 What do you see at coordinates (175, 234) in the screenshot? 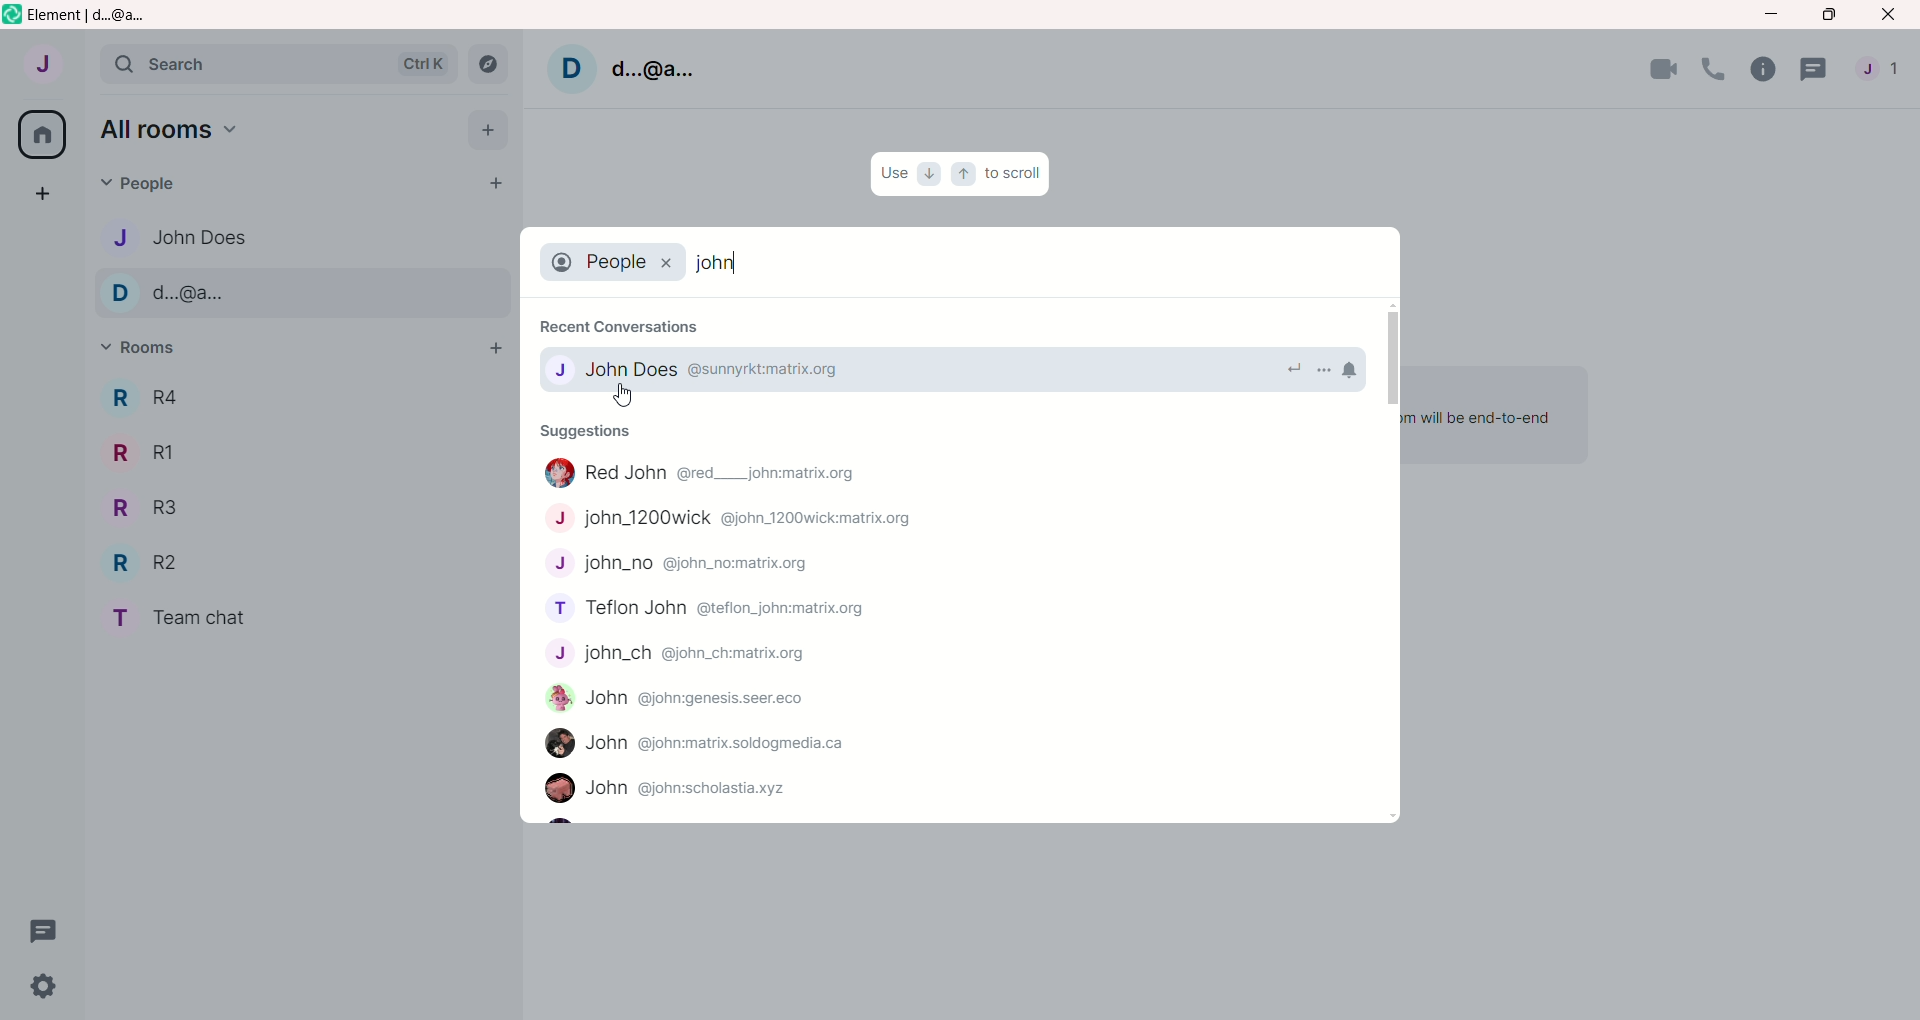
I see `john does` at bounding box center [175, 234].